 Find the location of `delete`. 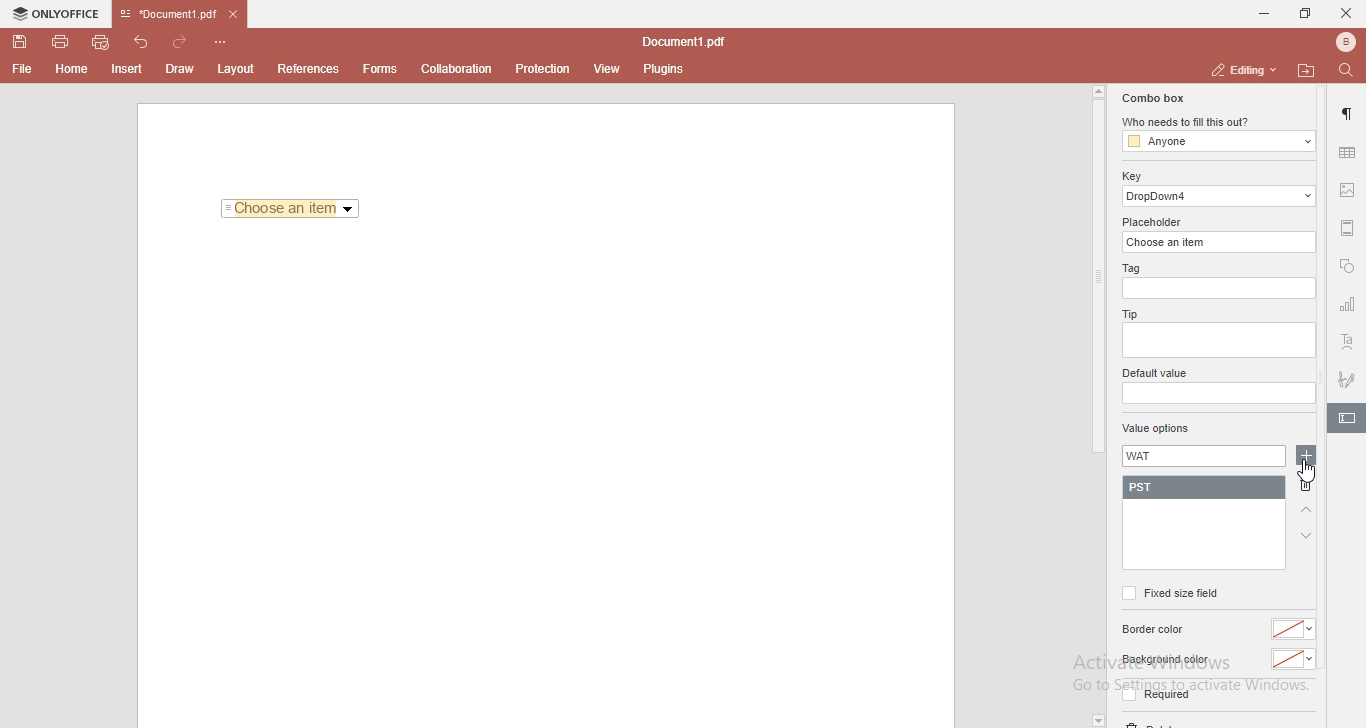

delete is located at coordinates (1310, 488).